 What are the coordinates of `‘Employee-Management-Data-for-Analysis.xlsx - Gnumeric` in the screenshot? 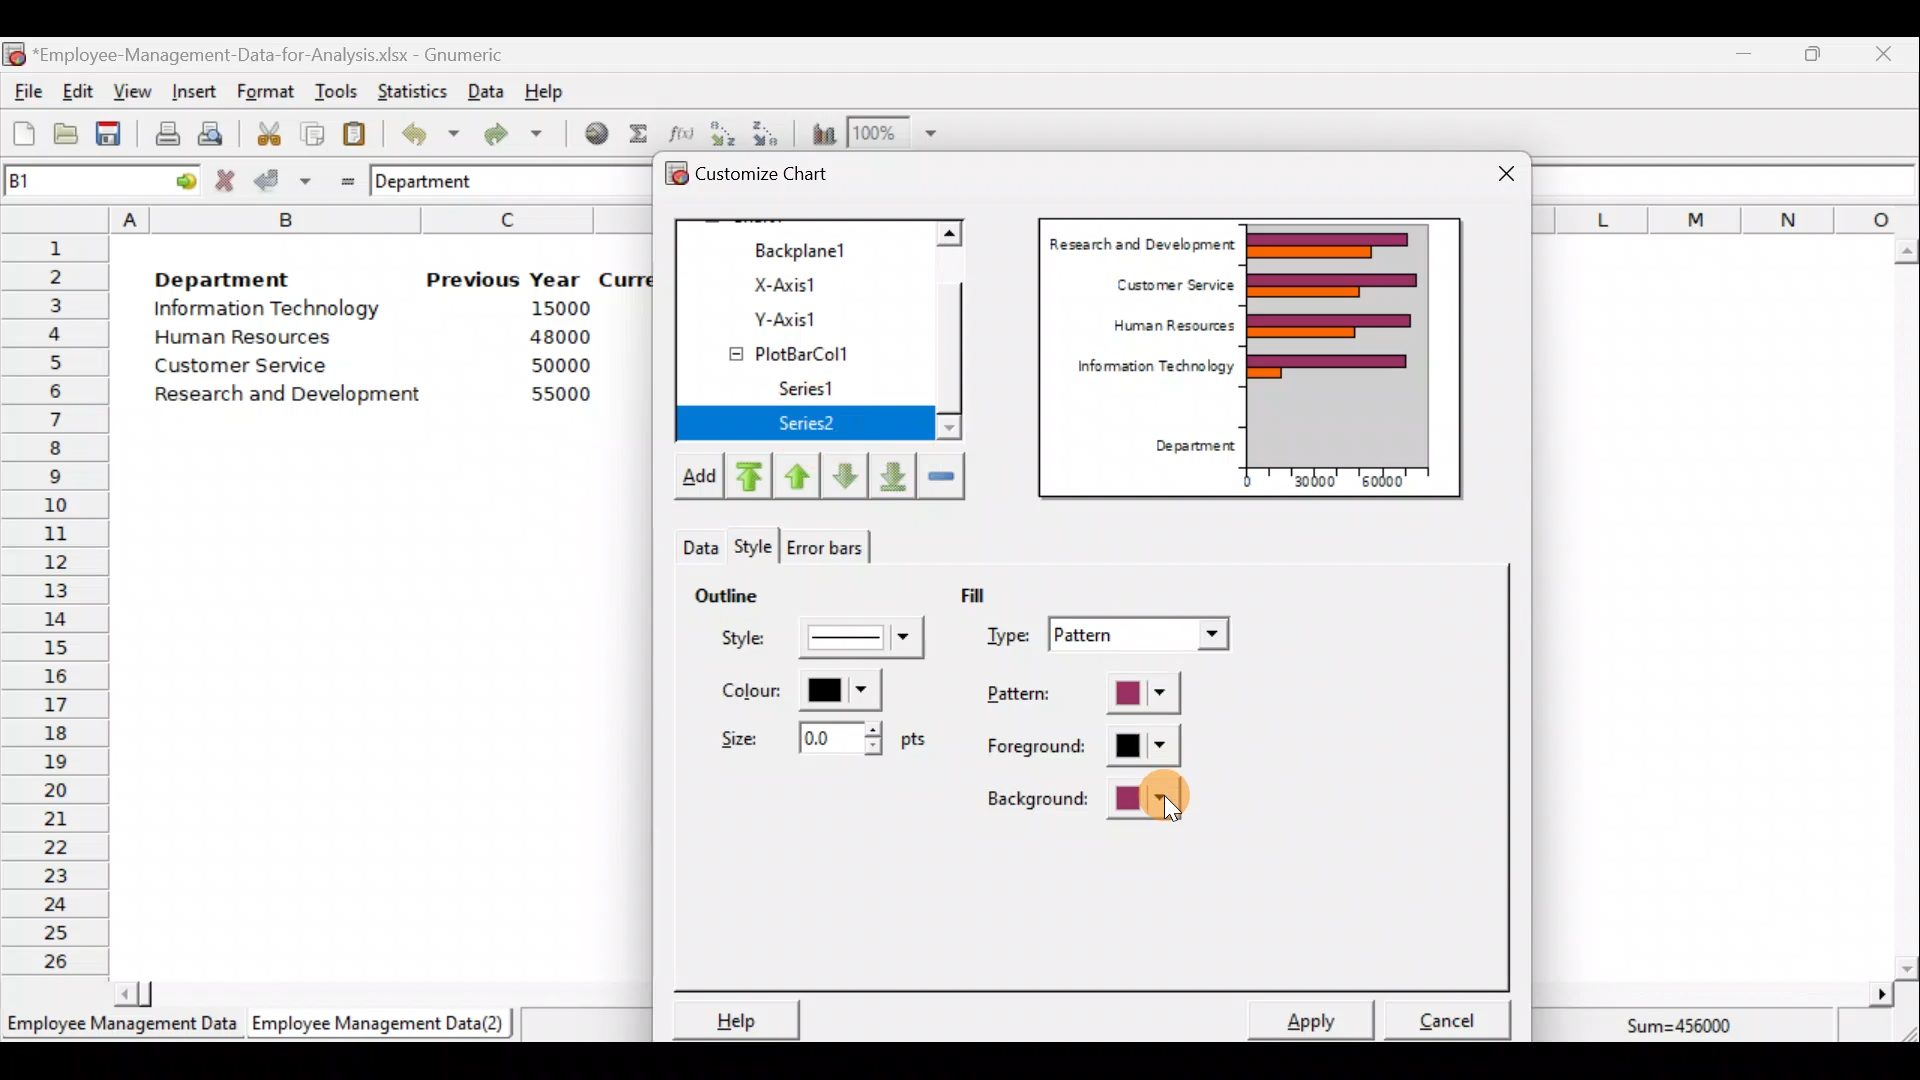 It's located at (274, 53).